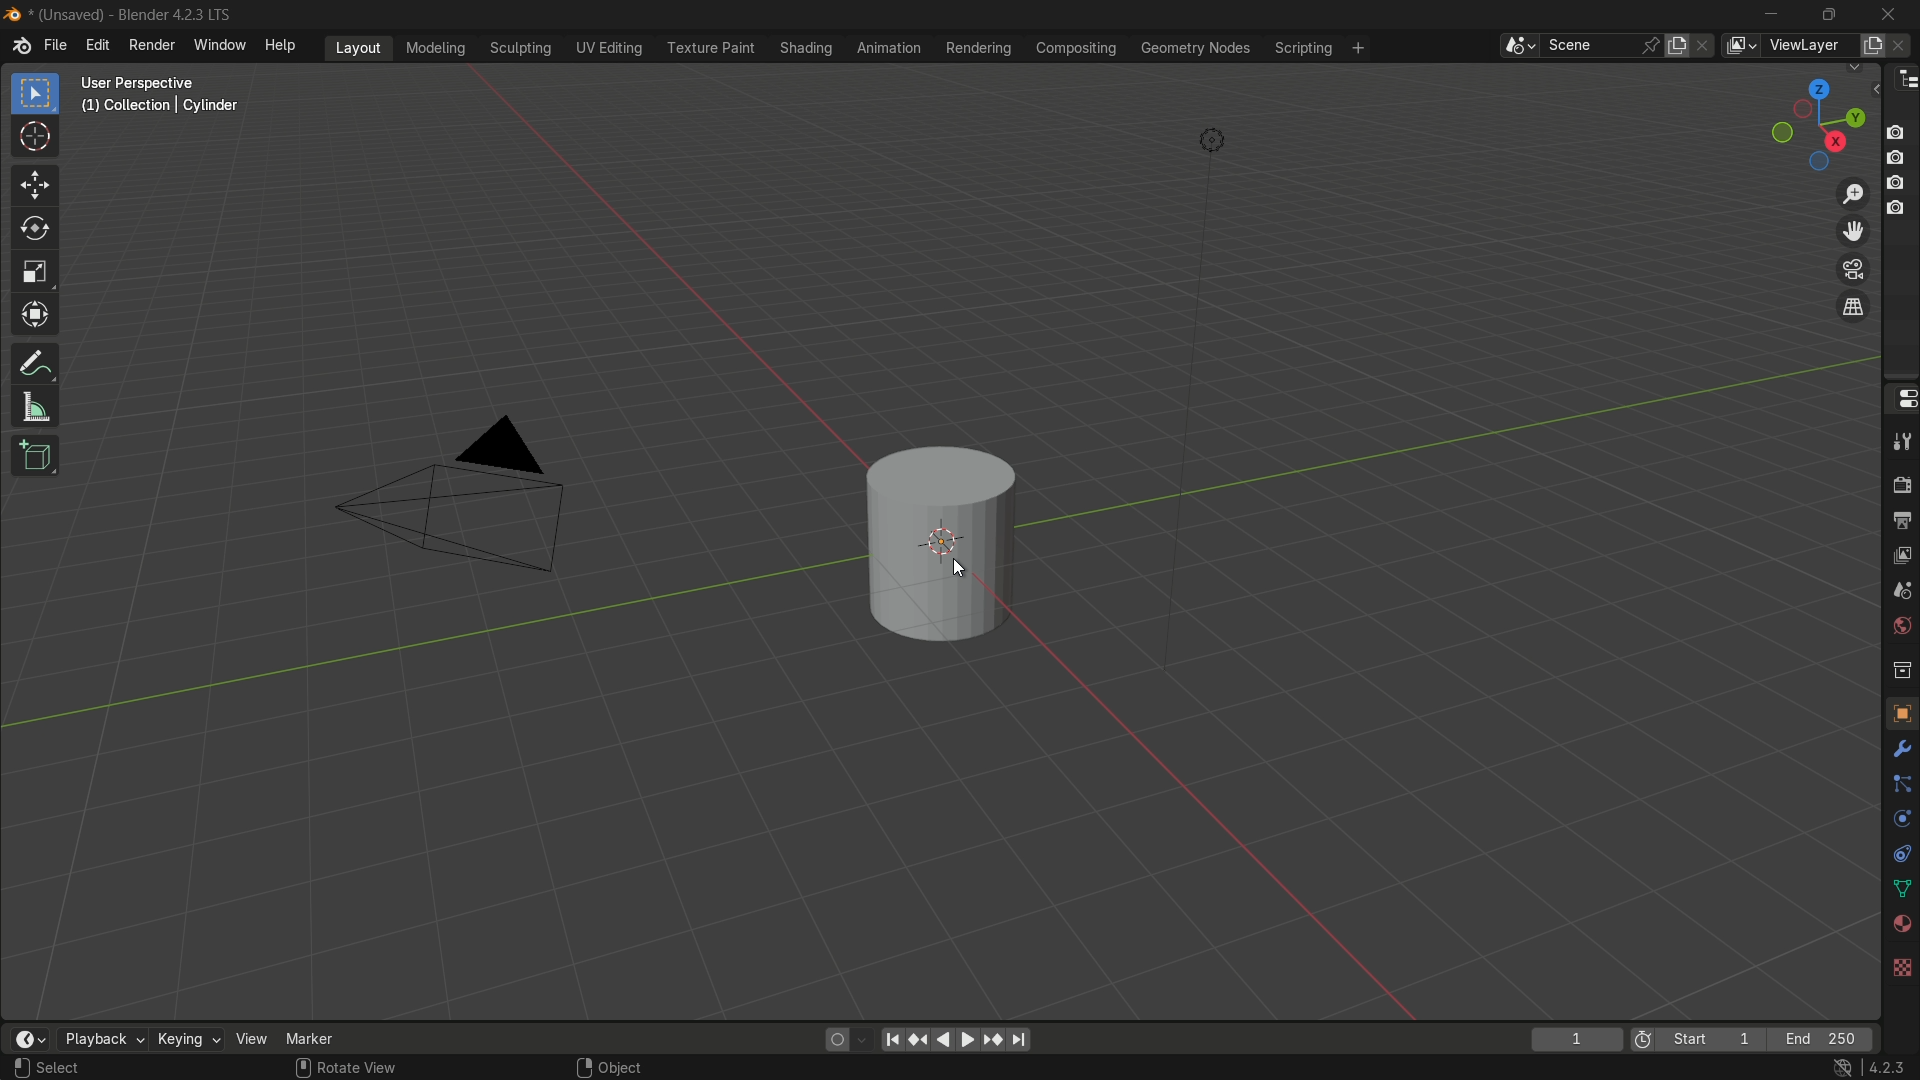 The width and height of the screenshot is (1920, 1080). Describe the element at coordinates (1590, 46) in the screenshot. I see `scene` at that location.